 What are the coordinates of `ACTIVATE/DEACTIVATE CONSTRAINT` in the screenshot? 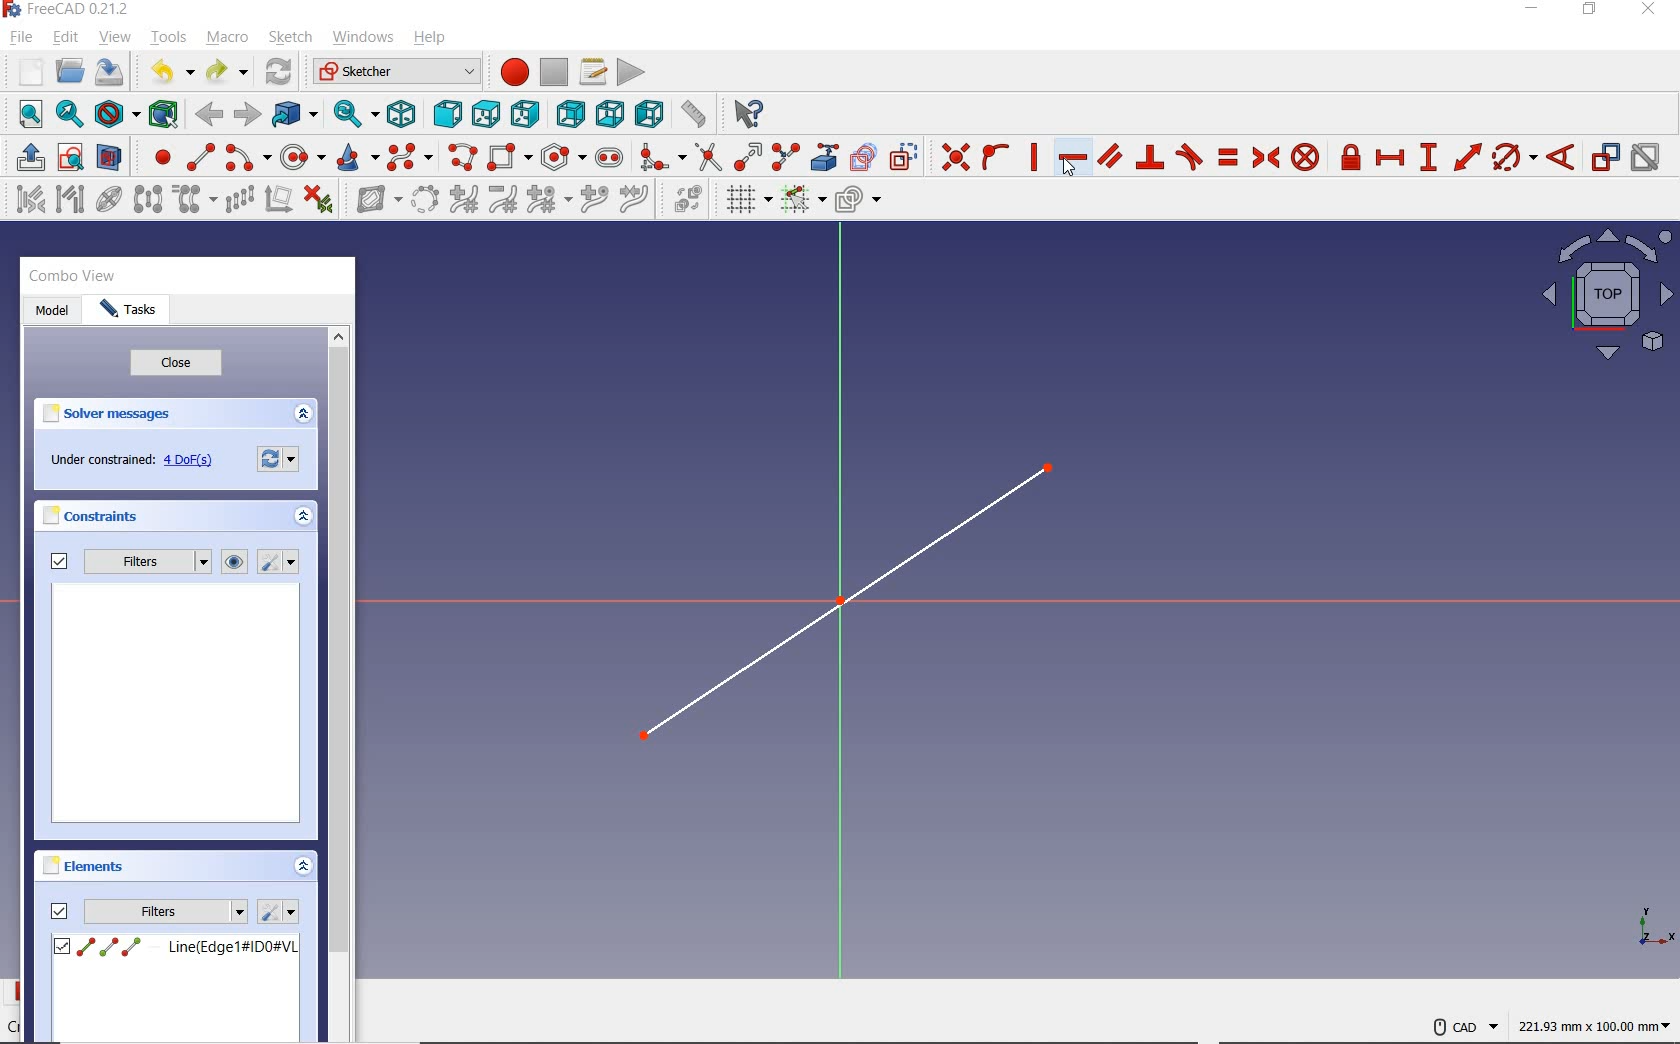 It's located at (1645, 159).